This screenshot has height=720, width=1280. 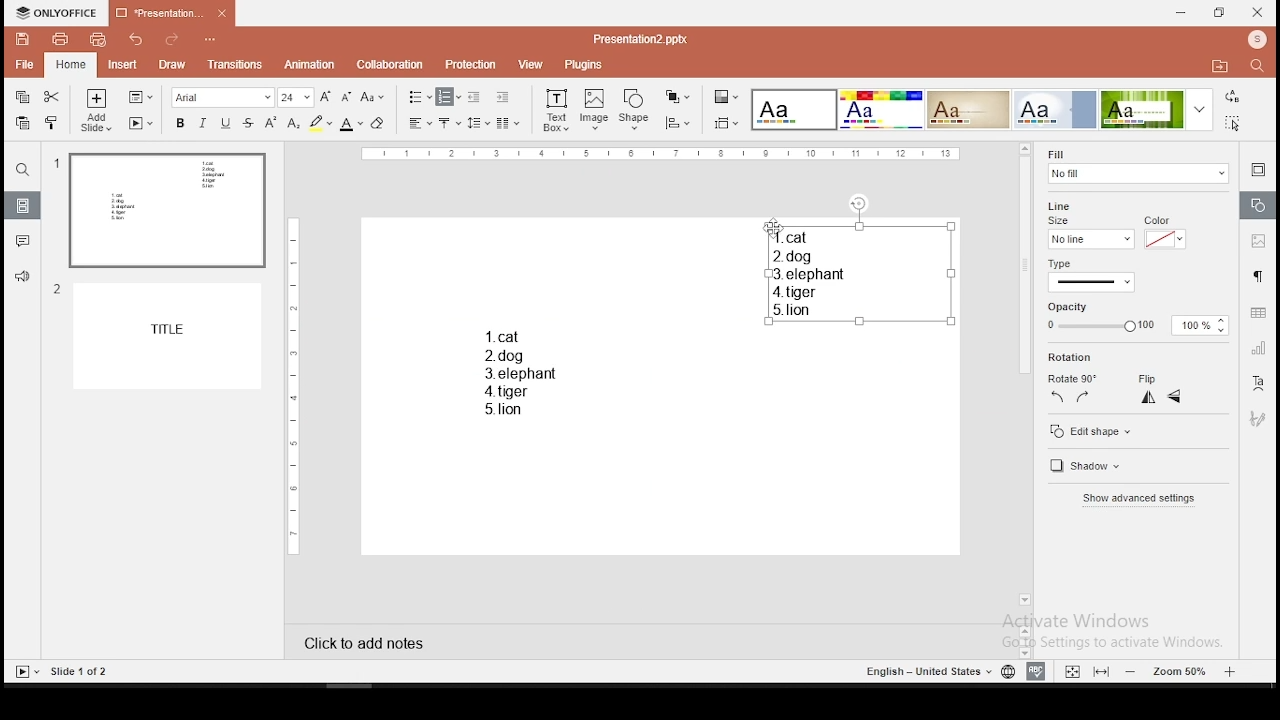 I want to click on slides, so click(x=23, y=205).